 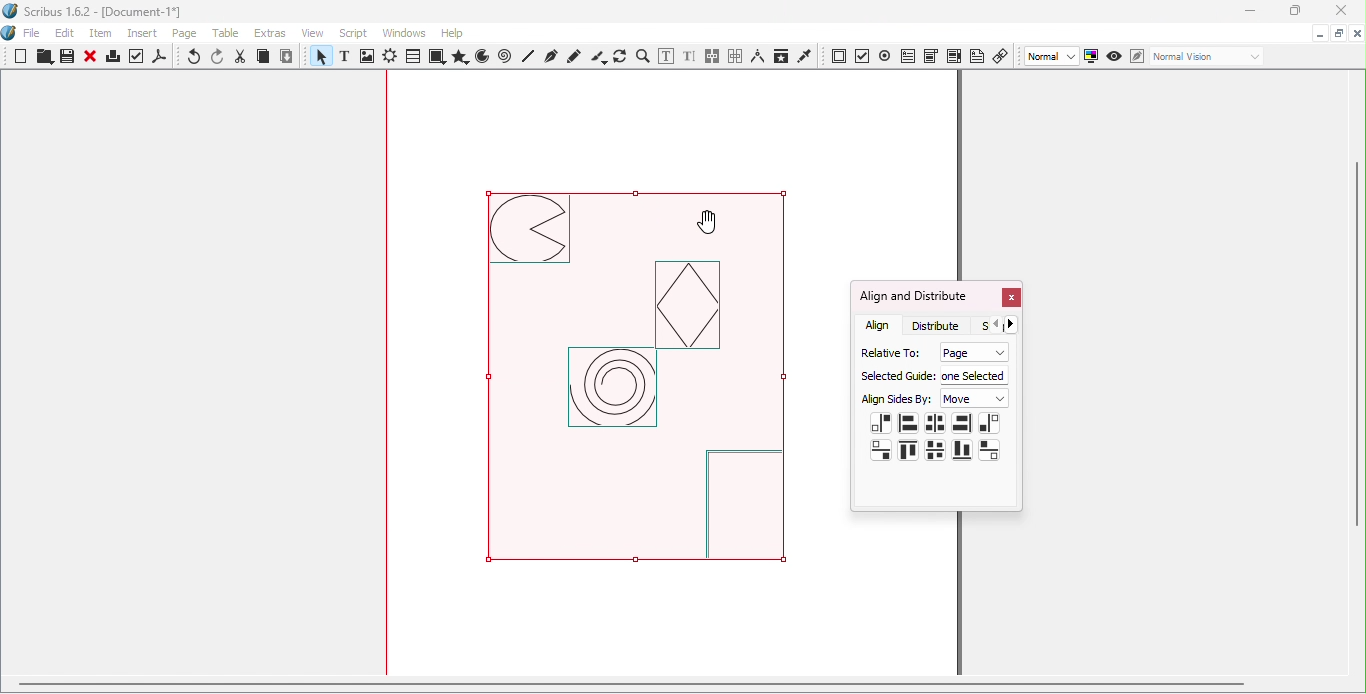 What do you see at coordinates (390, 58) in the screenshot?
I see `Render frame` at bounding box center [390, 58].